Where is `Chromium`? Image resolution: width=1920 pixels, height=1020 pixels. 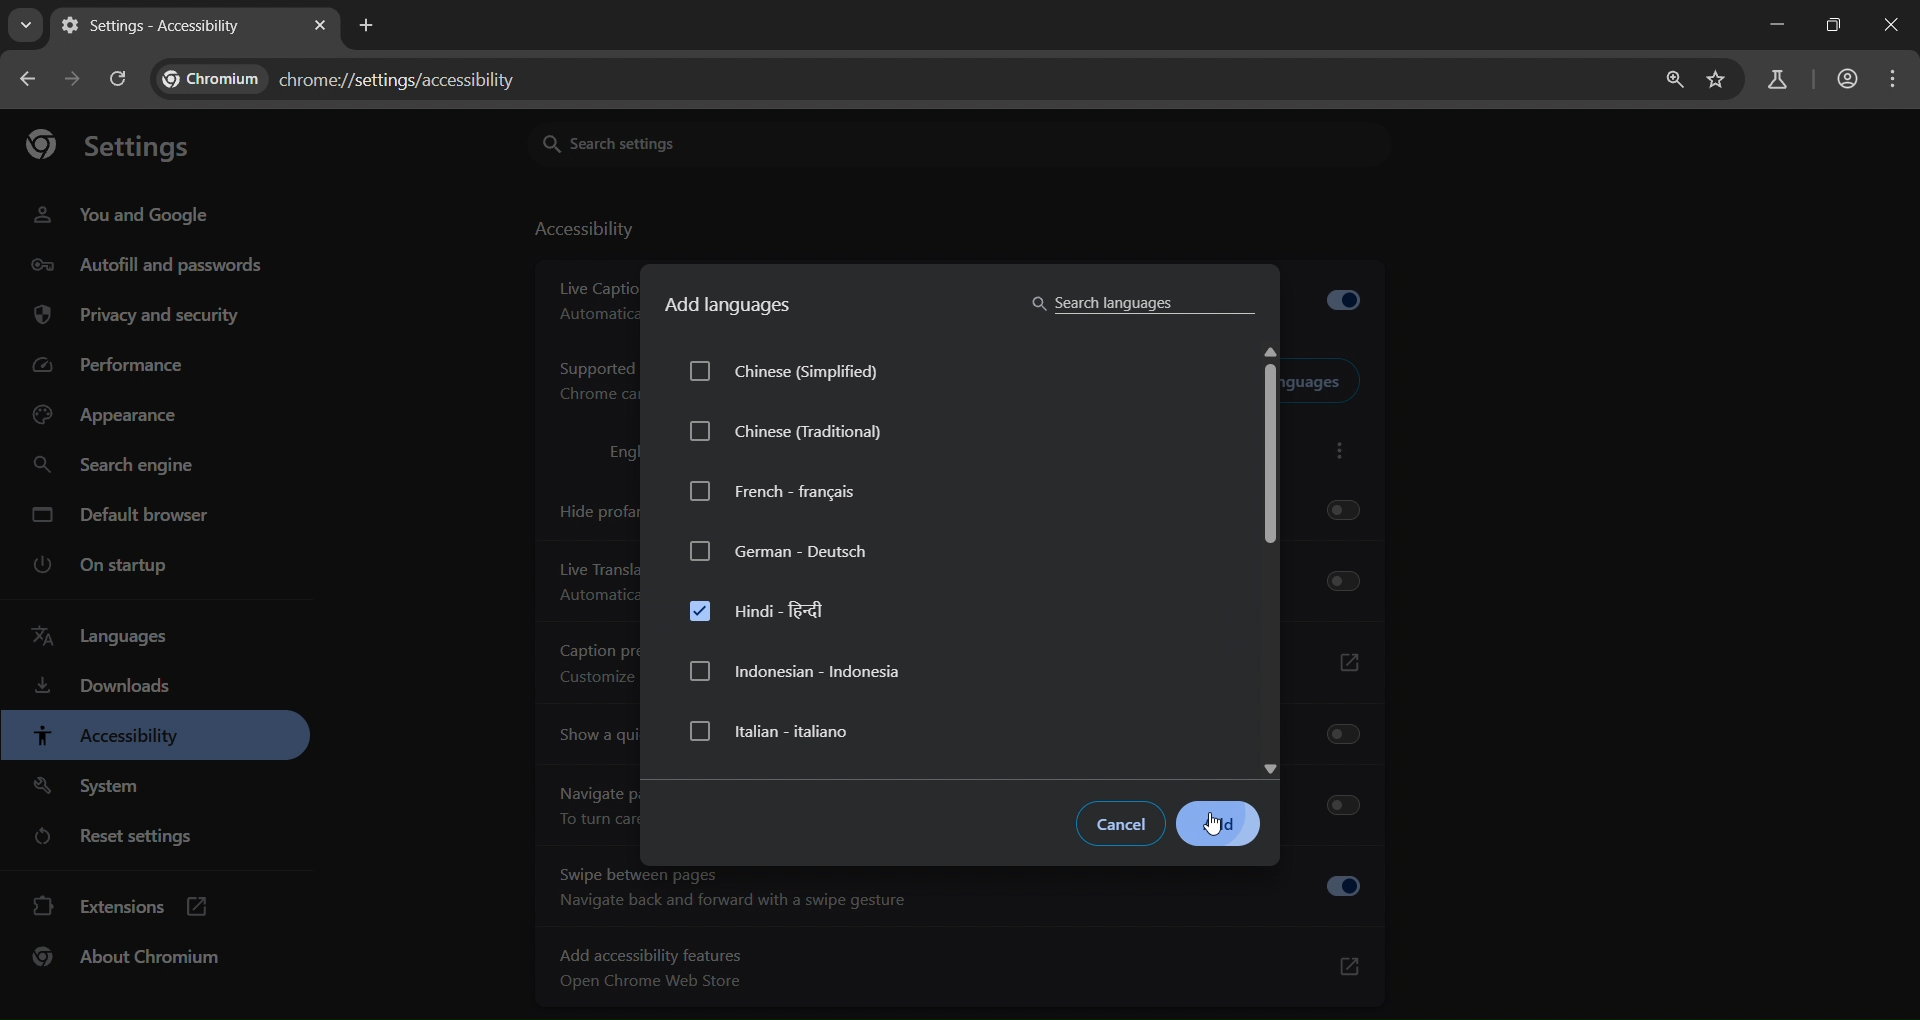
Chromium is located at coordinates (216, 78).